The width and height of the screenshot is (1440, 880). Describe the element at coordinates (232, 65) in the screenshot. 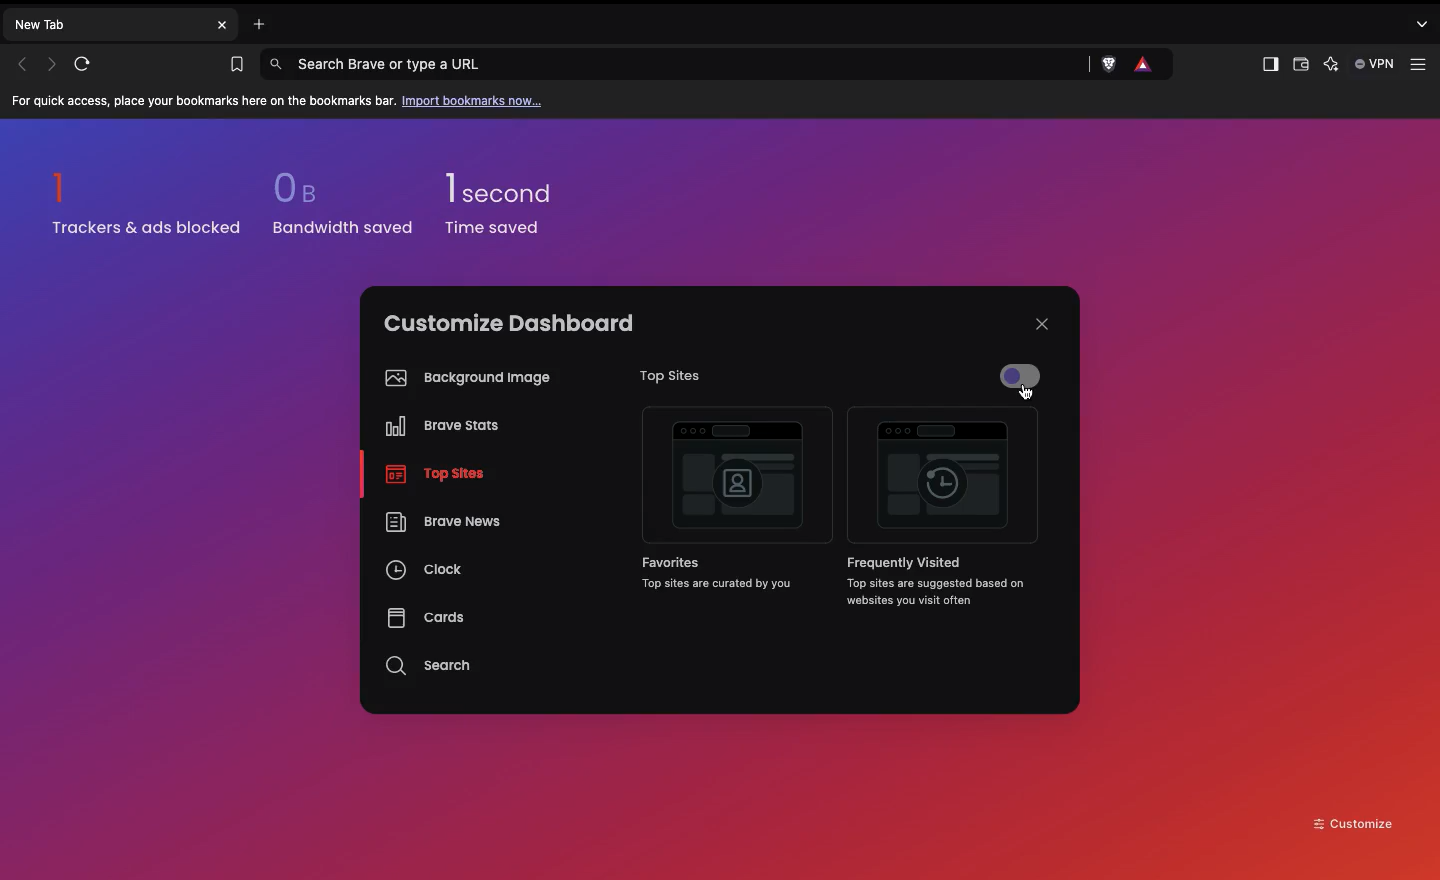

I see `Bookmarks` at that location.